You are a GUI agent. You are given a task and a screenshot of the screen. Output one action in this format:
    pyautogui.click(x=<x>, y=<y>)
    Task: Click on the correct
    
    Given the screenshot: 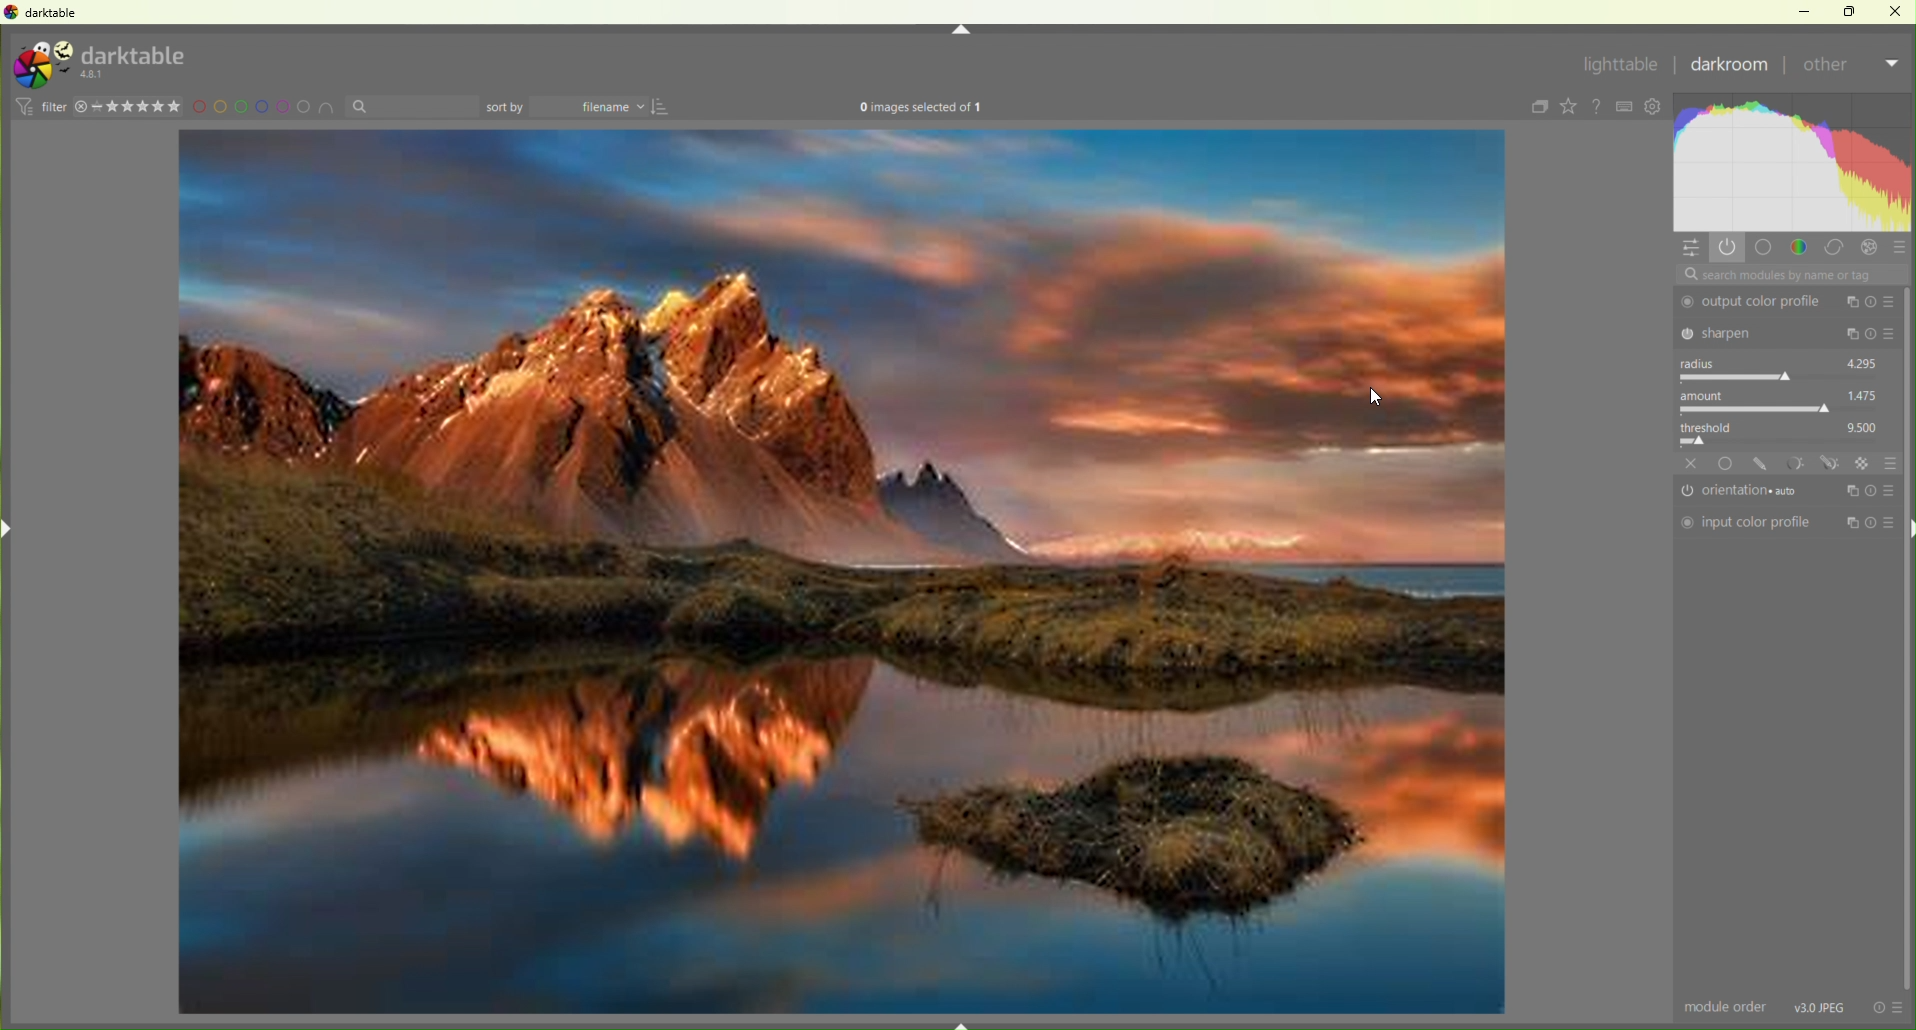 What is the action you would take?
    pyautogui.click(x=1835, y=249)
    